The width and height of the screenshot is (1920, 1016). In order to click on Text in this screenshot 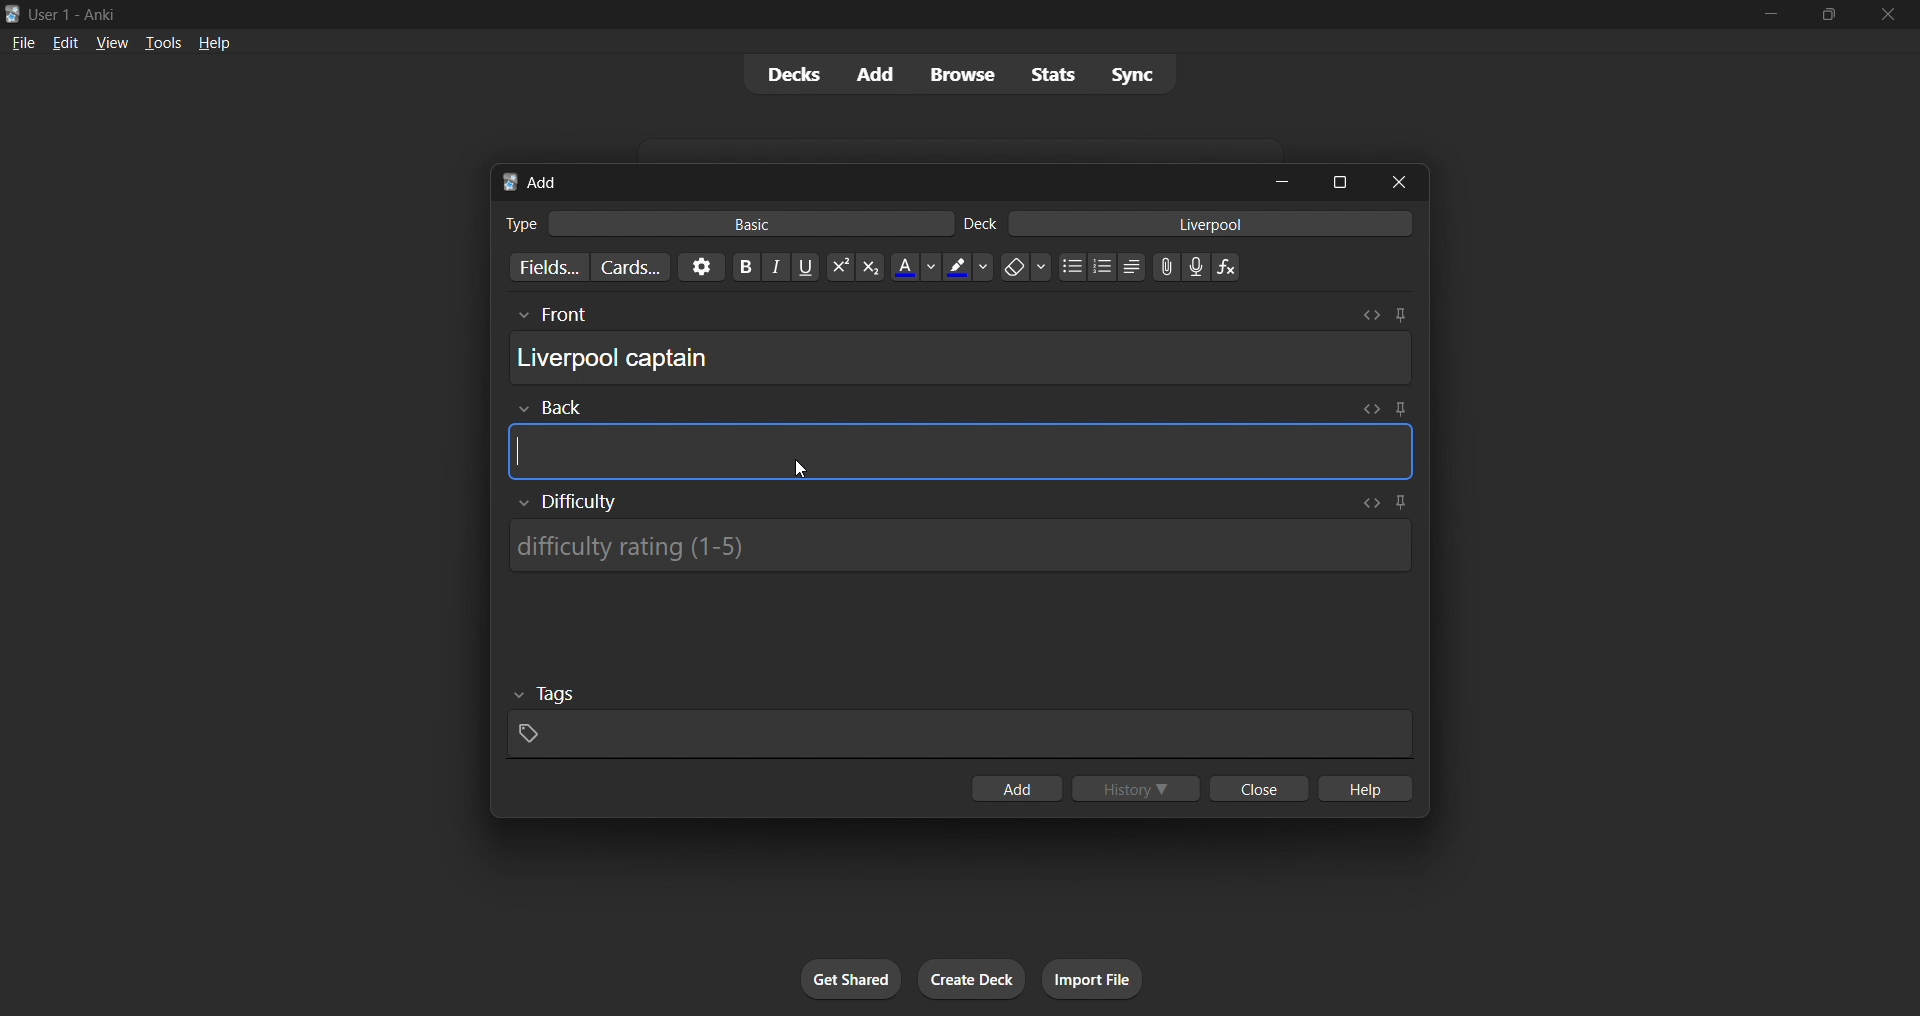, I will do `click(980, 224)`.